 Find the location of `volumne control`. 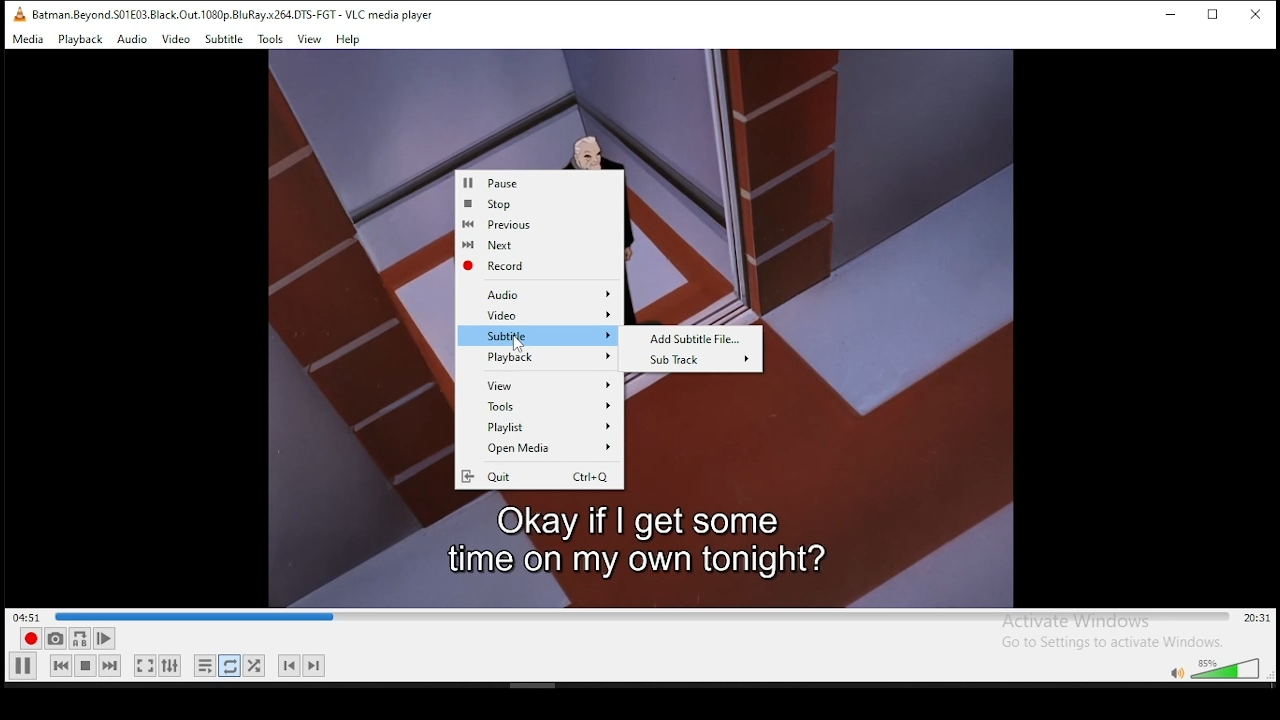

volumne control is located at coordinates (1214, 669).